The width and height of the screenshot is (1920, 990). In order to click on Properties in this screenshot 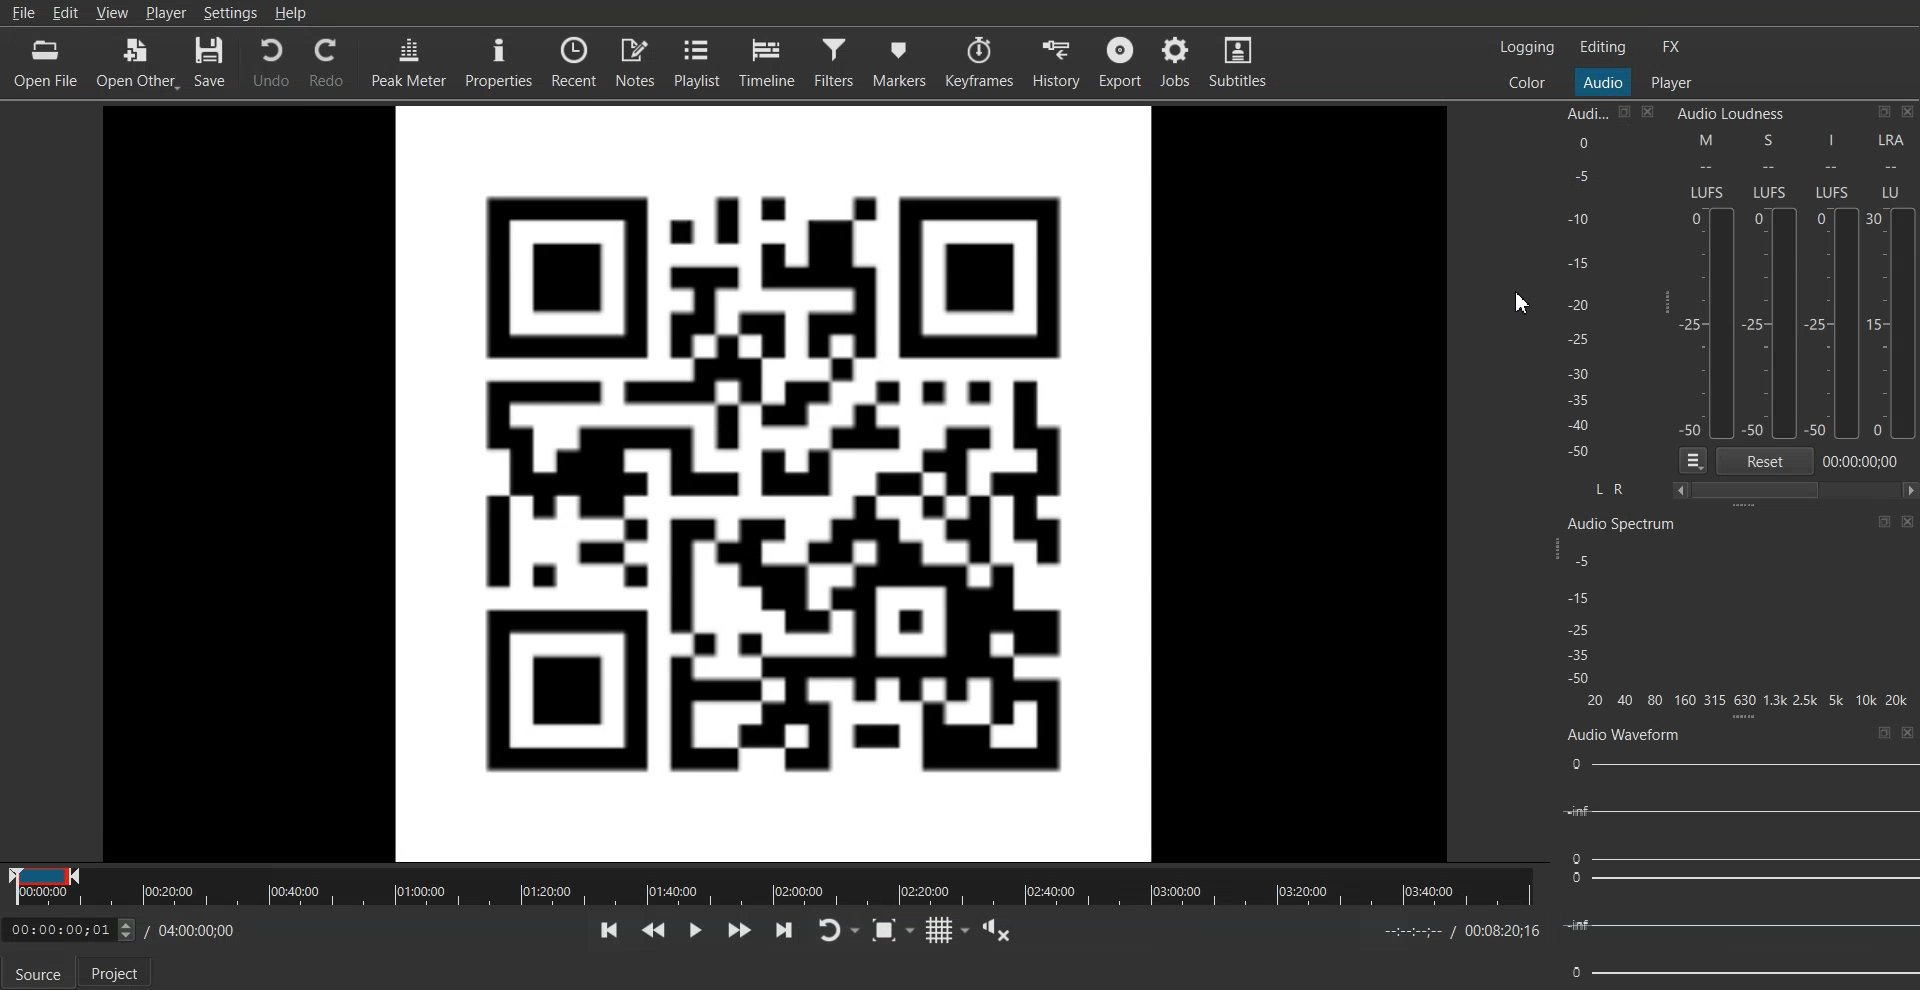, I will do `click(499, 63)`.